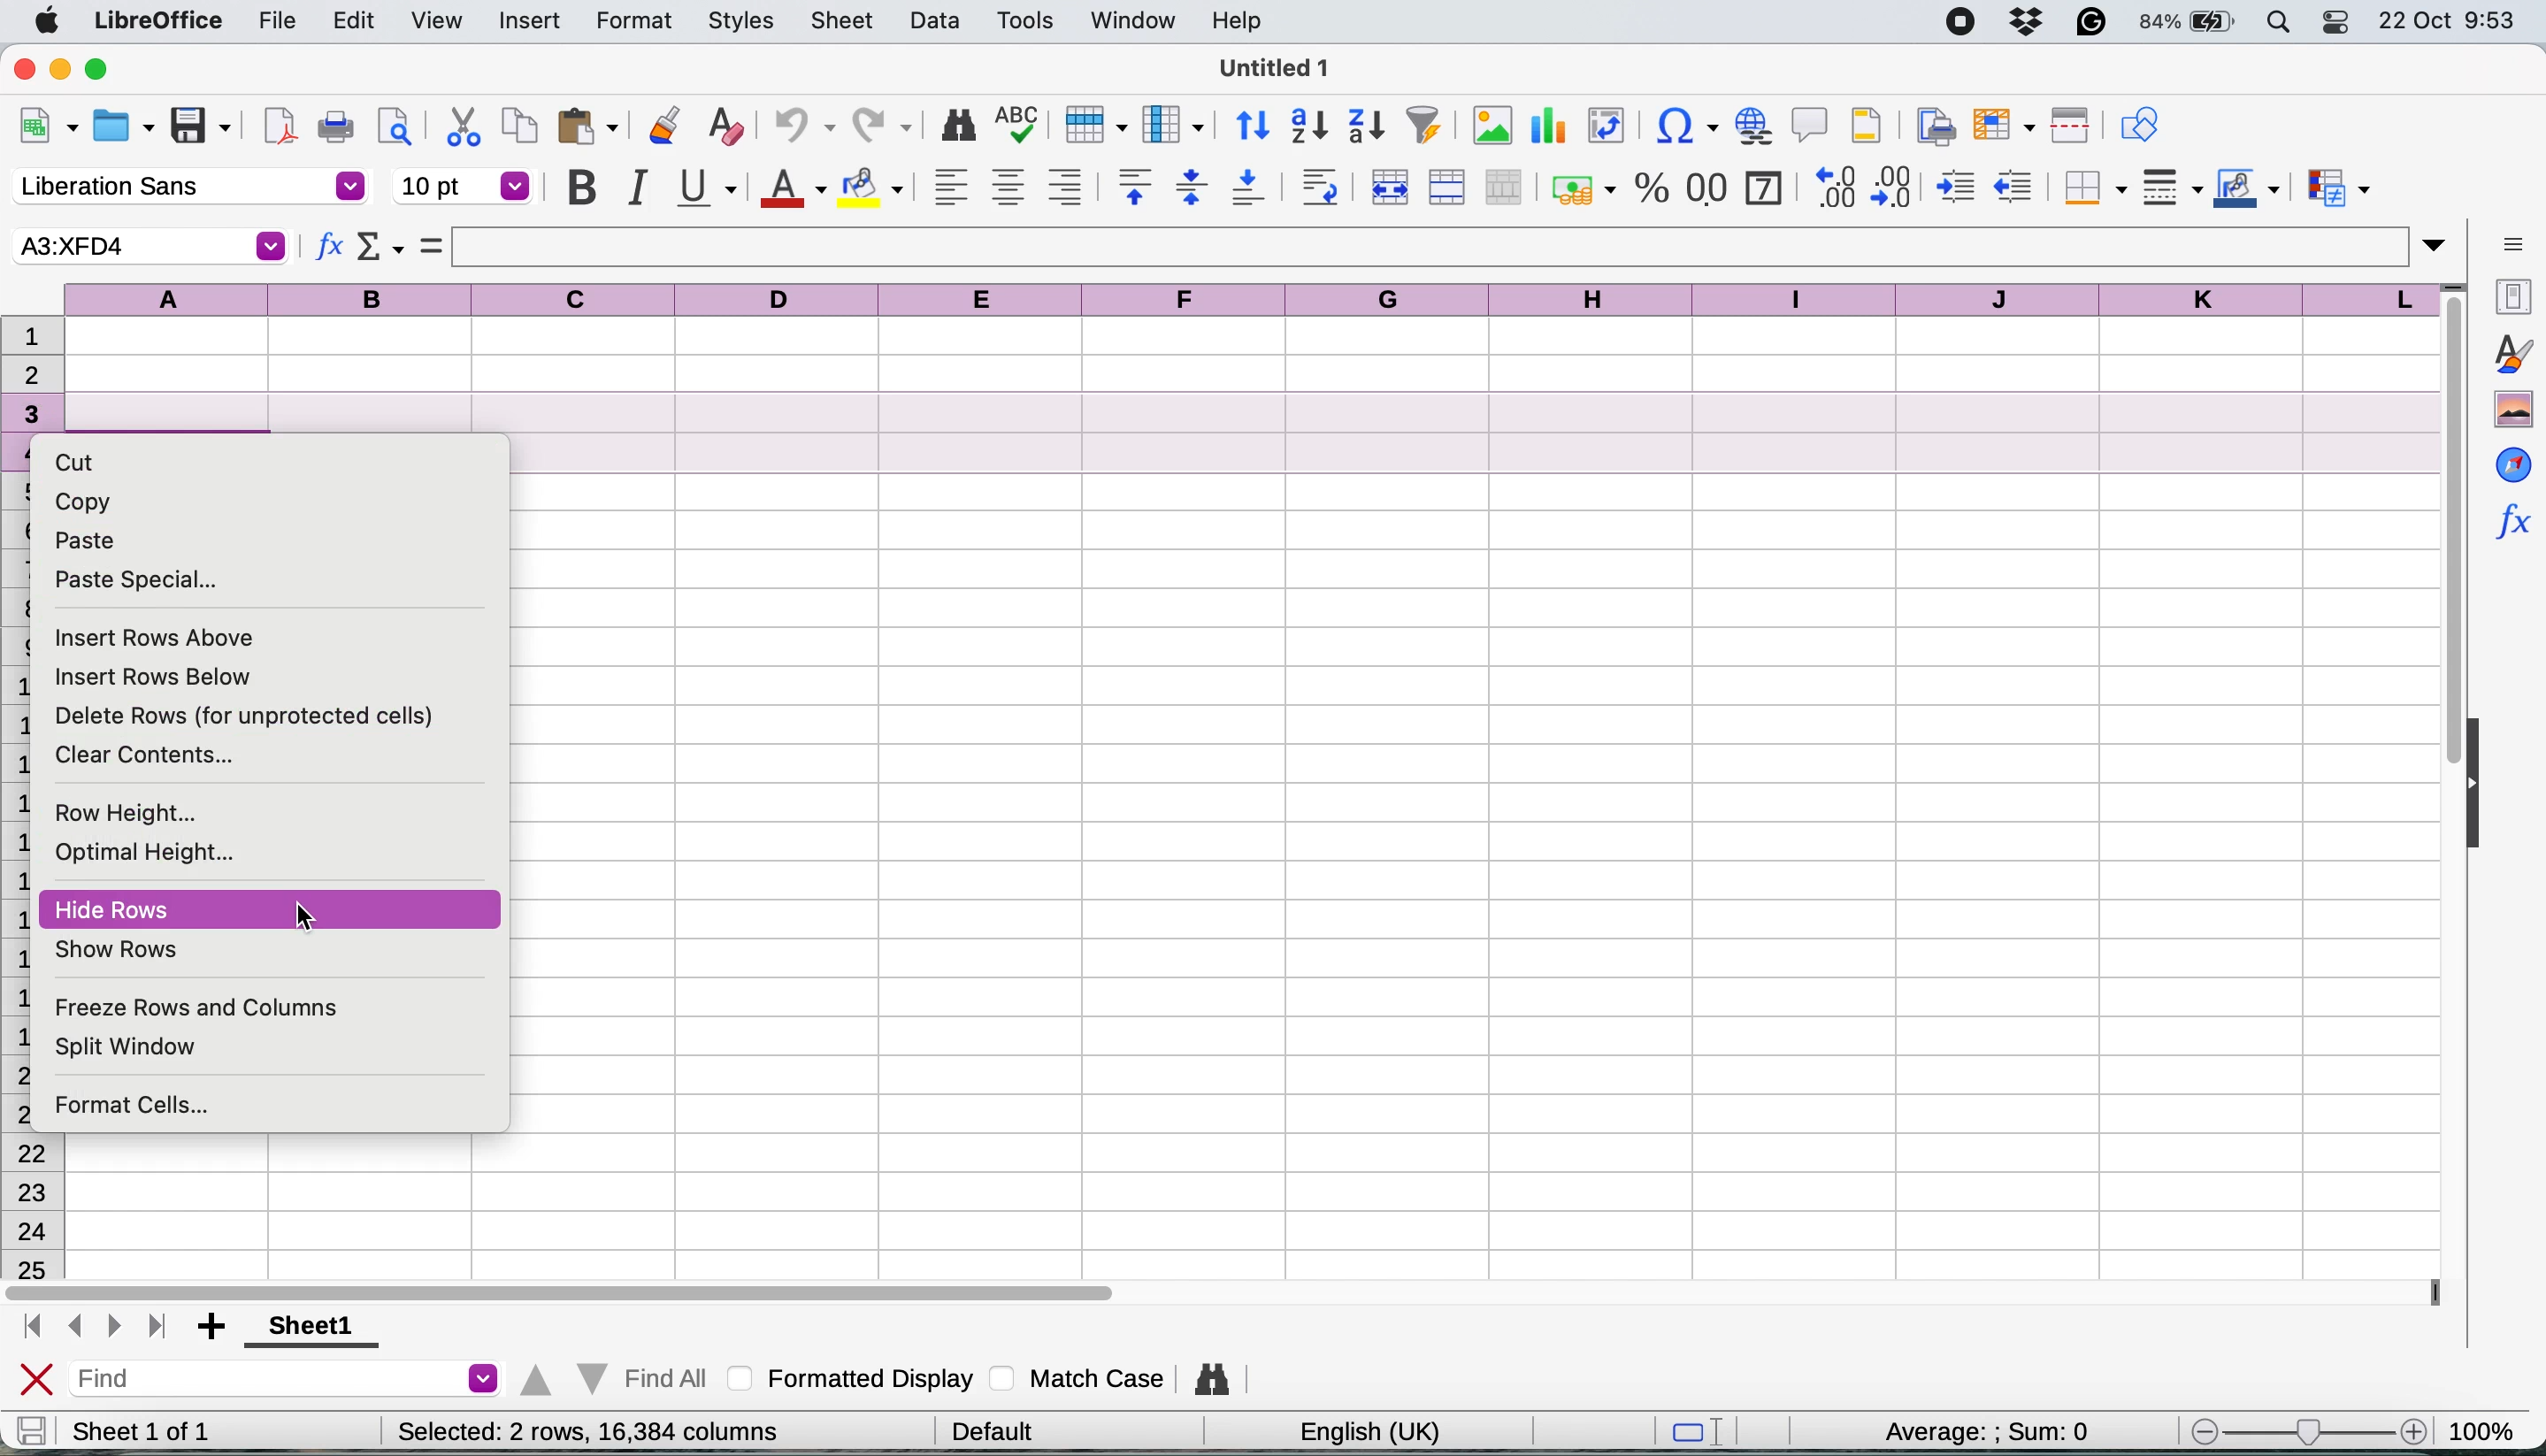 This screenshot has width=2546, height=1456. Describe the element at coordinates (1581, 189) in the screenshot. I see `format as currency` at that location.